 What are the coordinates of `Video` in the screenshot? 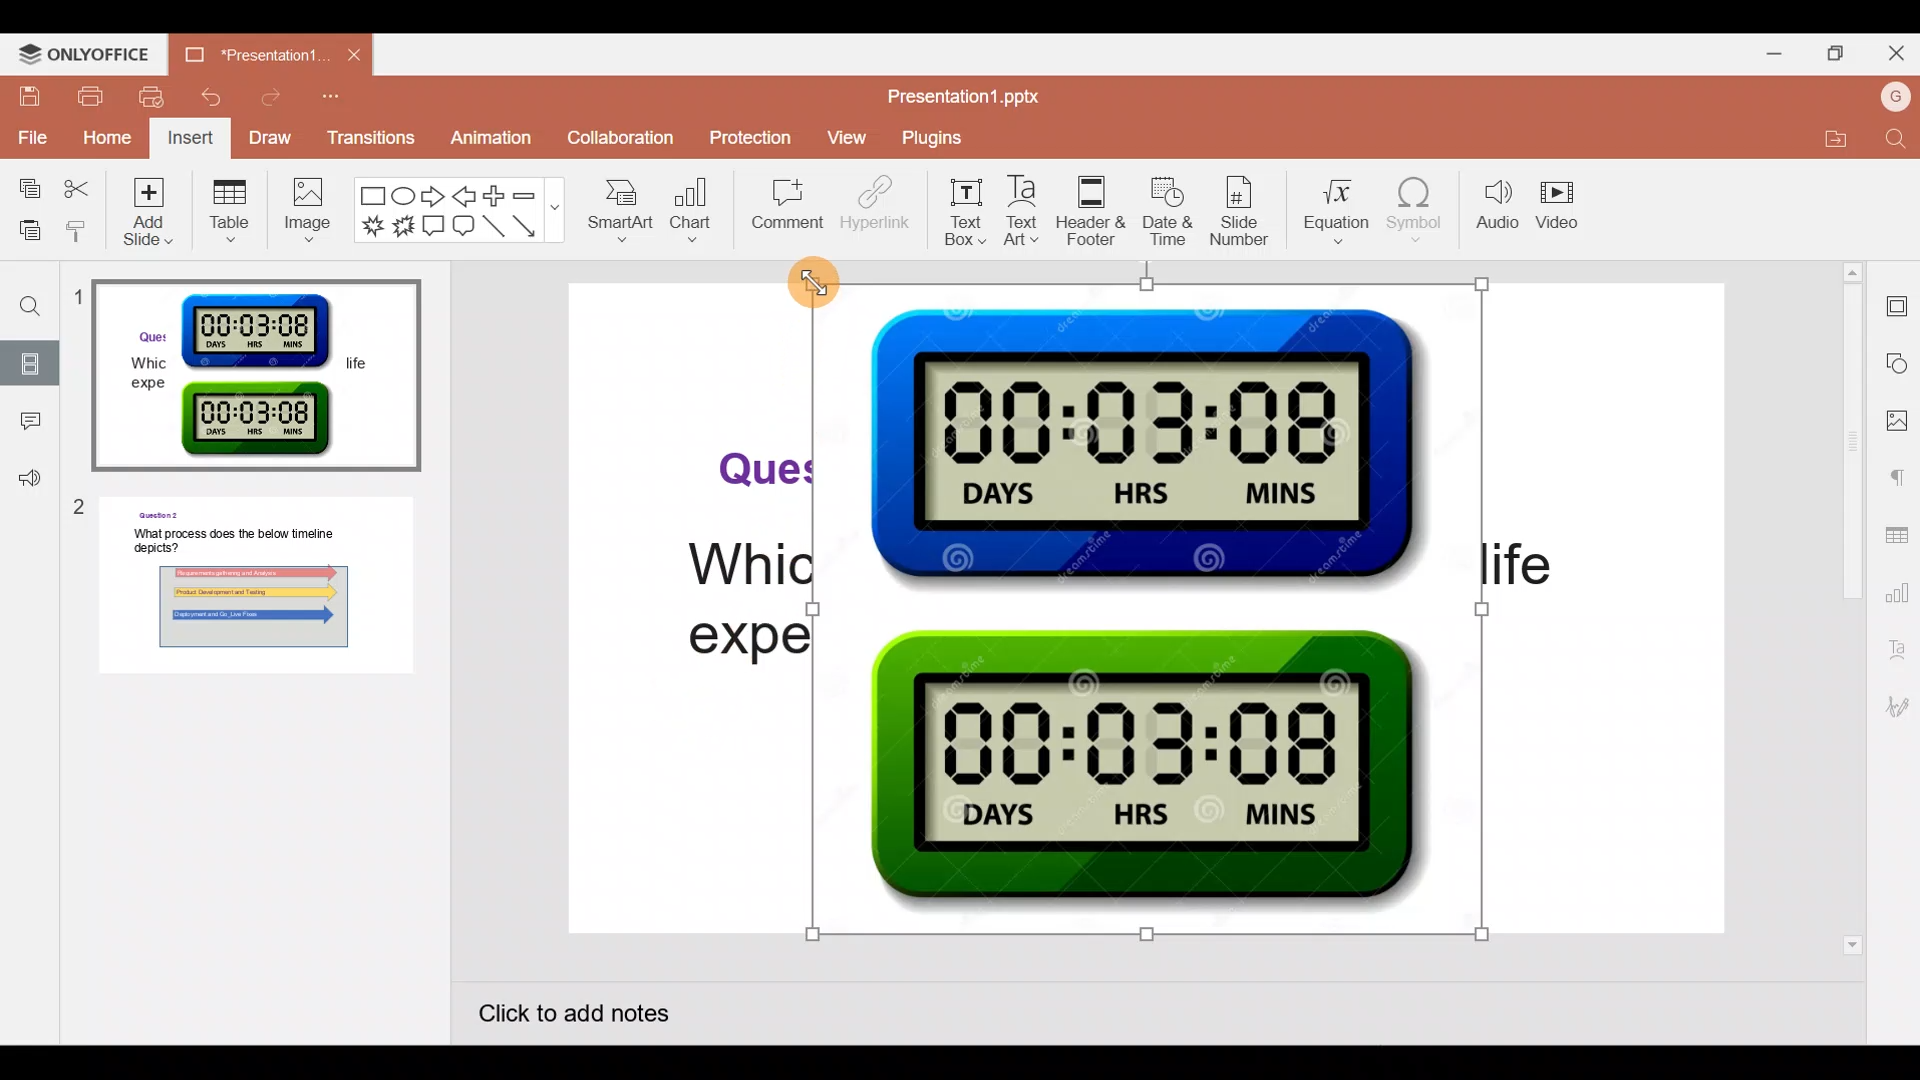 It's located at (1562, 201).